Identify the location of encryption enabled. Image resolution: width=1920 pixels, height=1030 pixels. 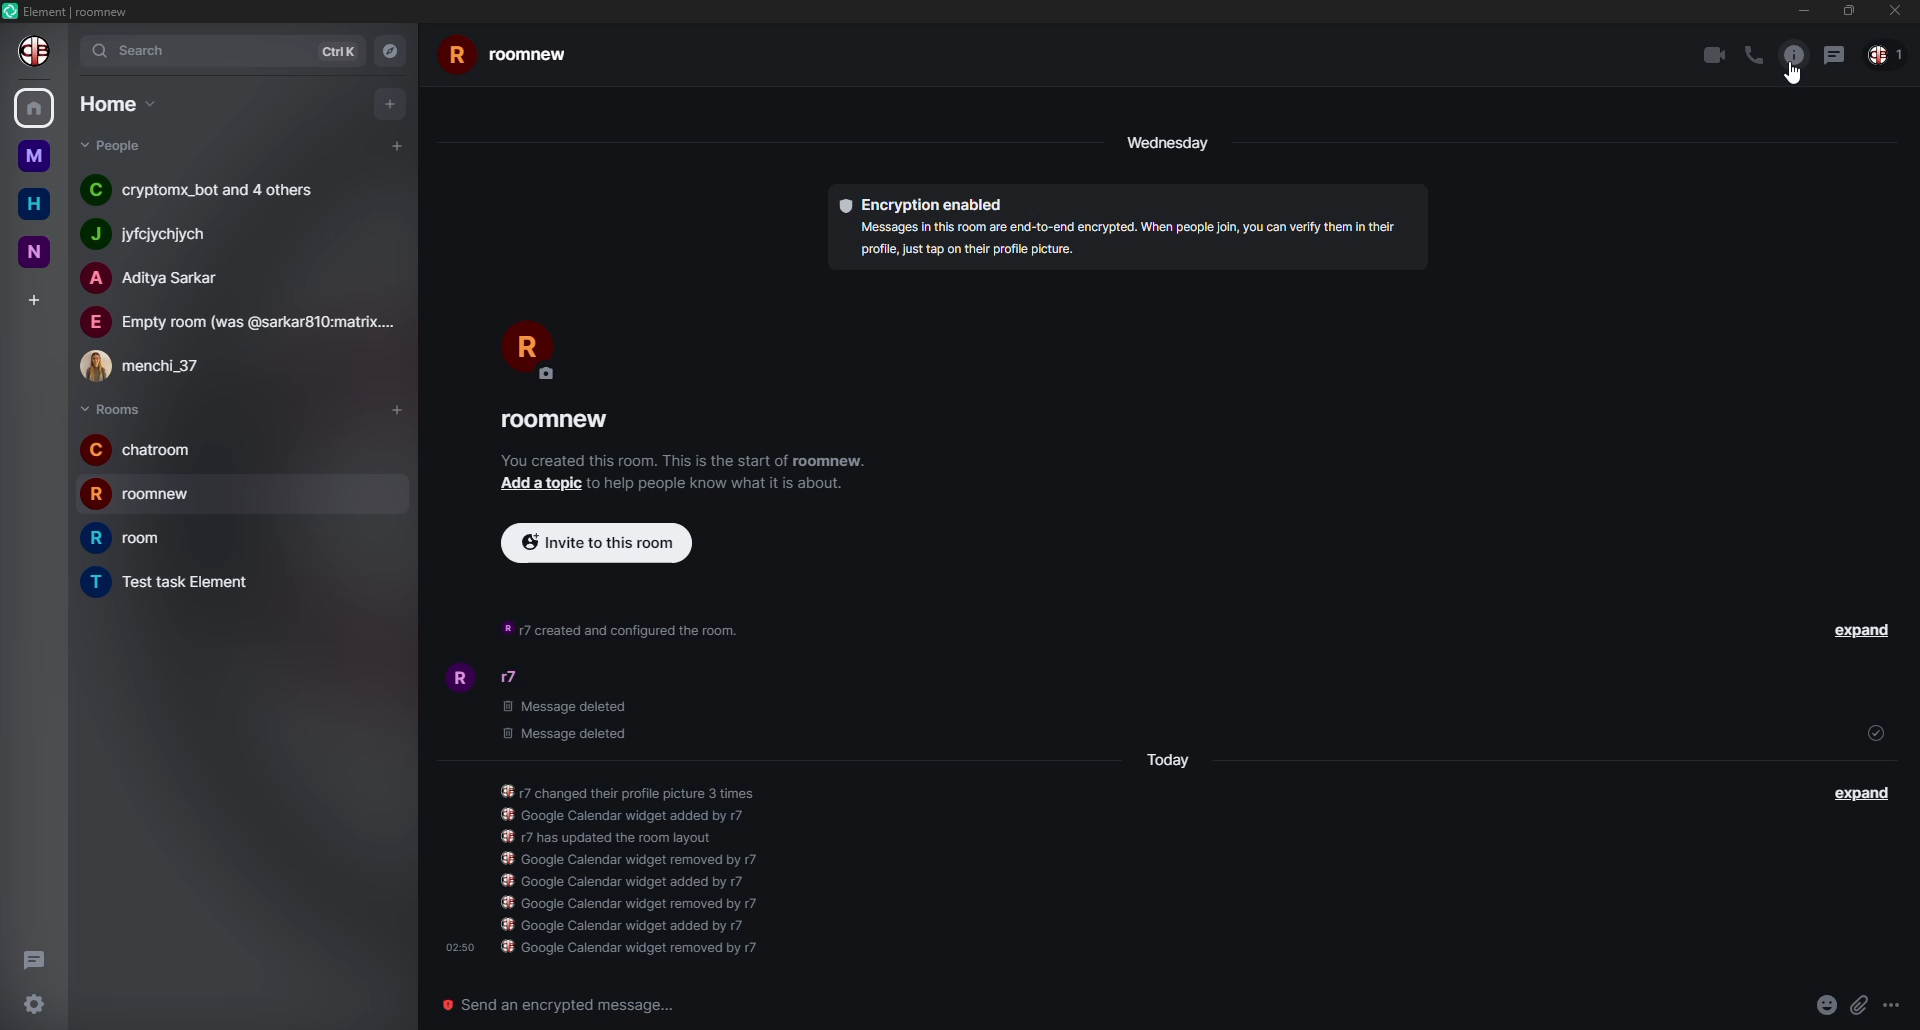
(925, 204).